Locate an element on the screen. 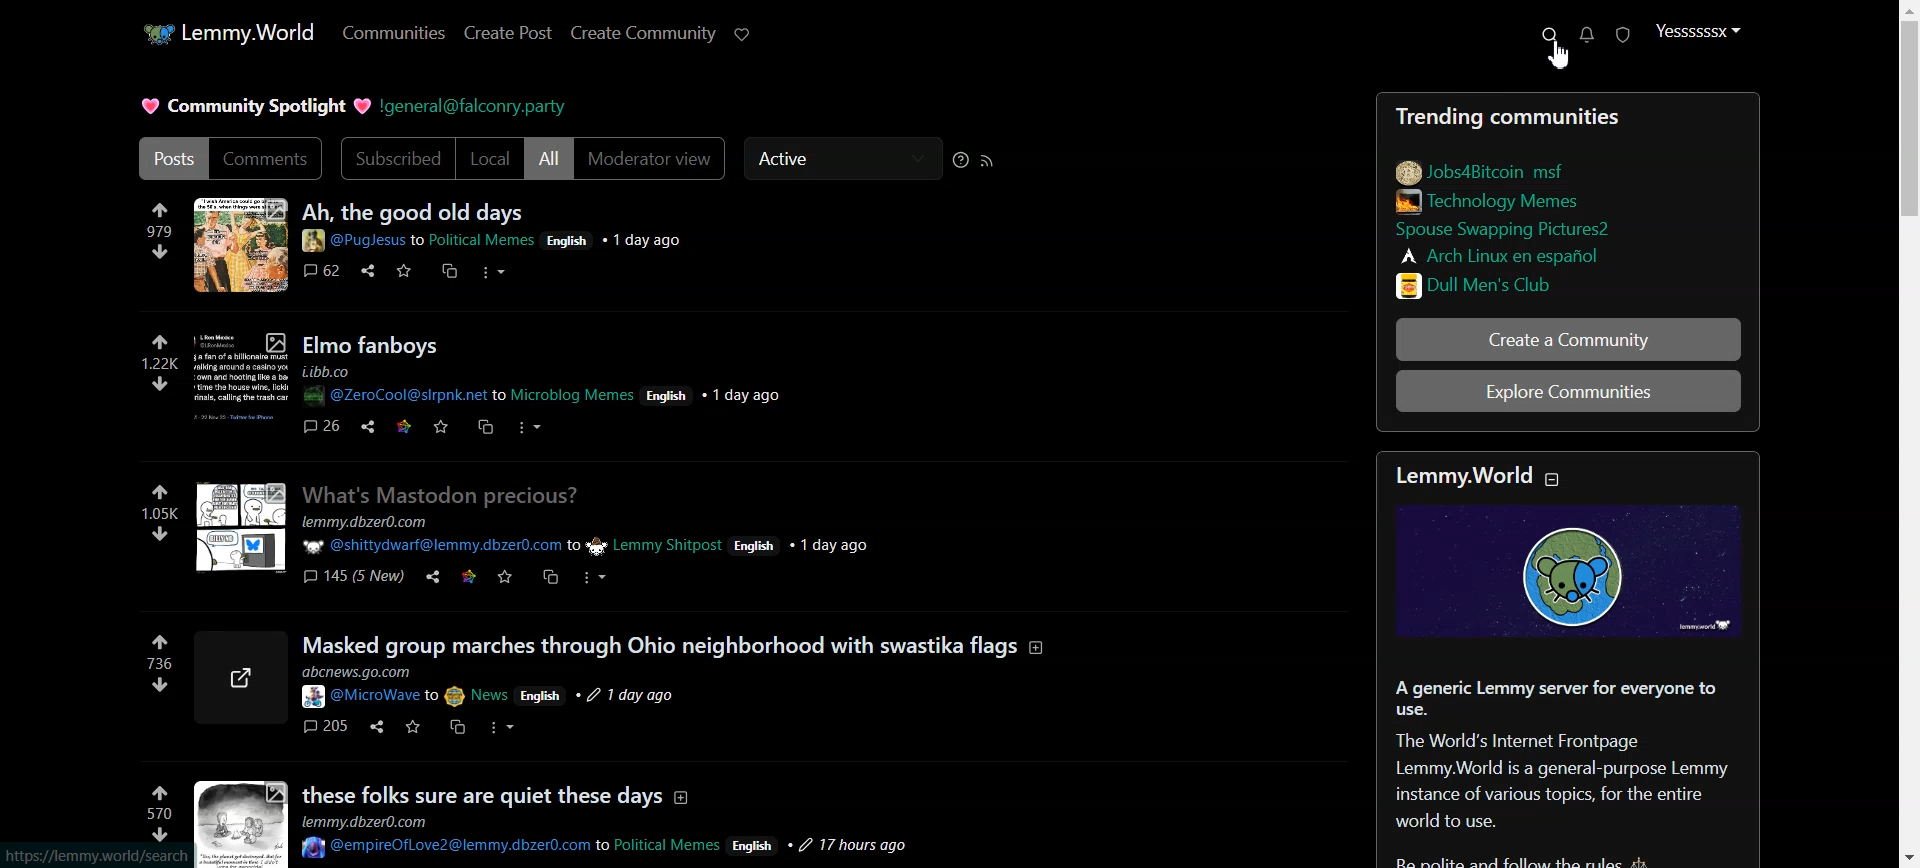  share is located at coordinates (368, 272).